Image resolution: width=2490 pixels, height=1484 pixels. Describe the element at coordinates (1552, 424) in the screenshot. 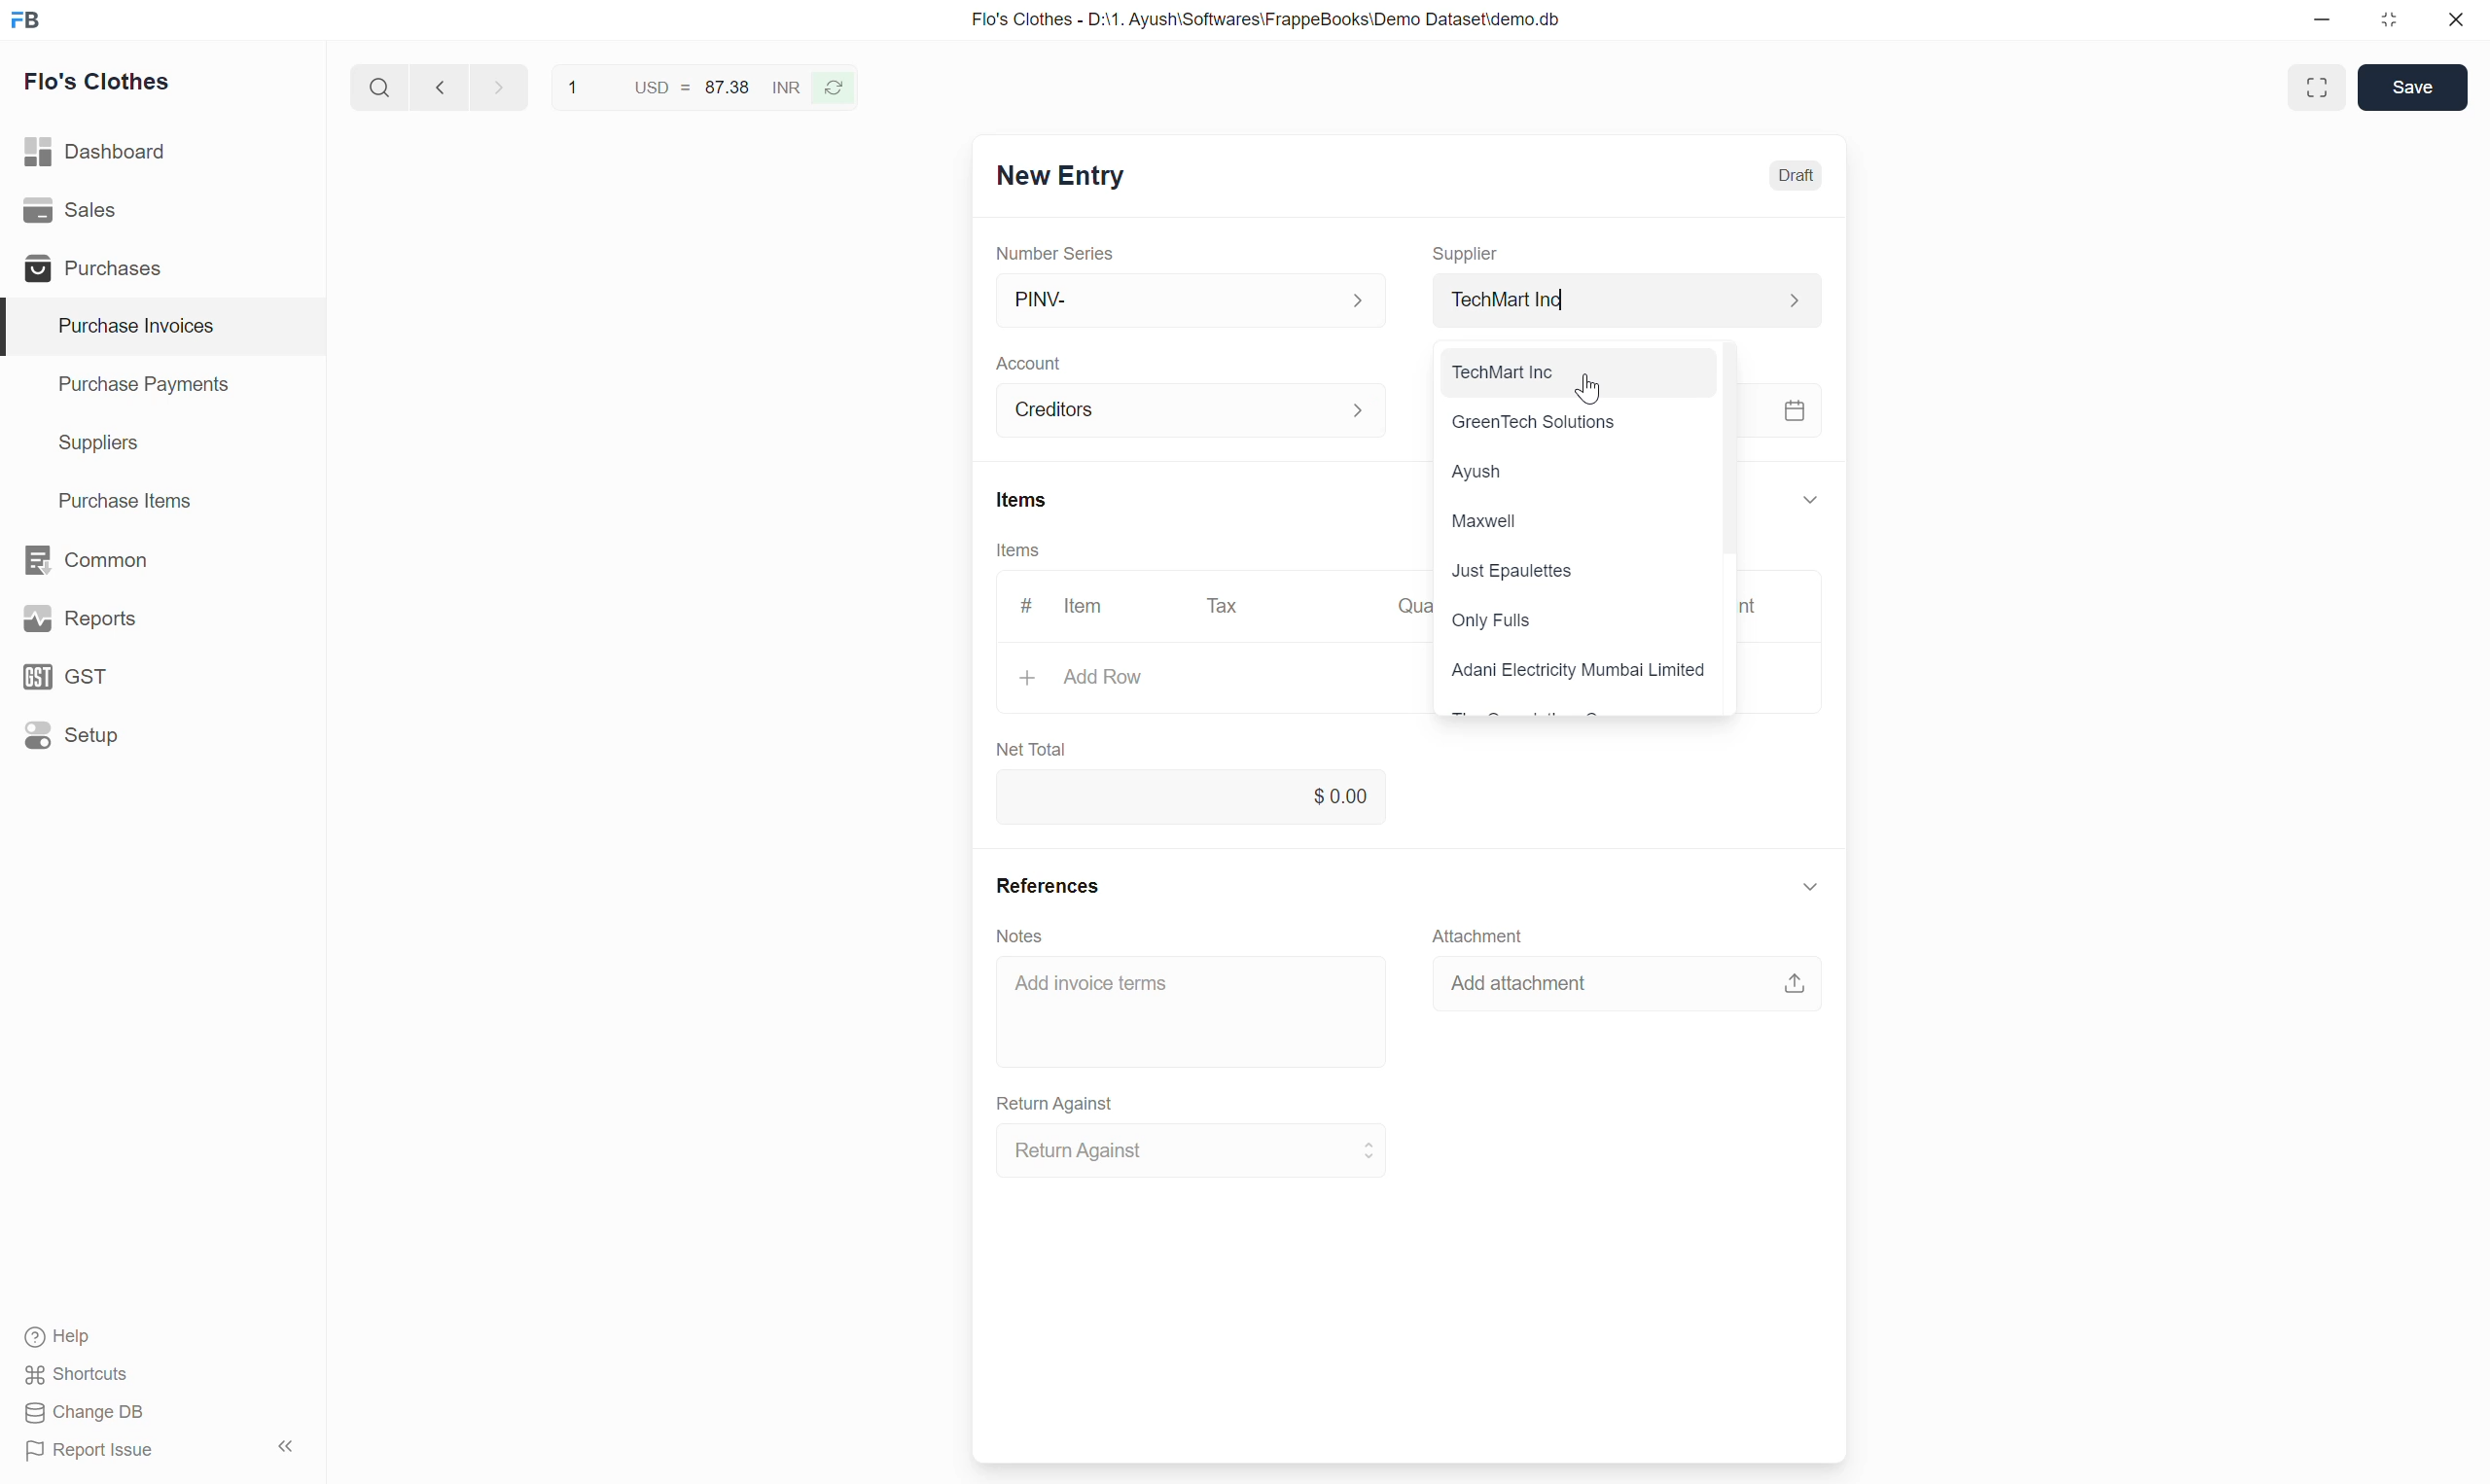

I see `: GreenTech Solutions` at that location.